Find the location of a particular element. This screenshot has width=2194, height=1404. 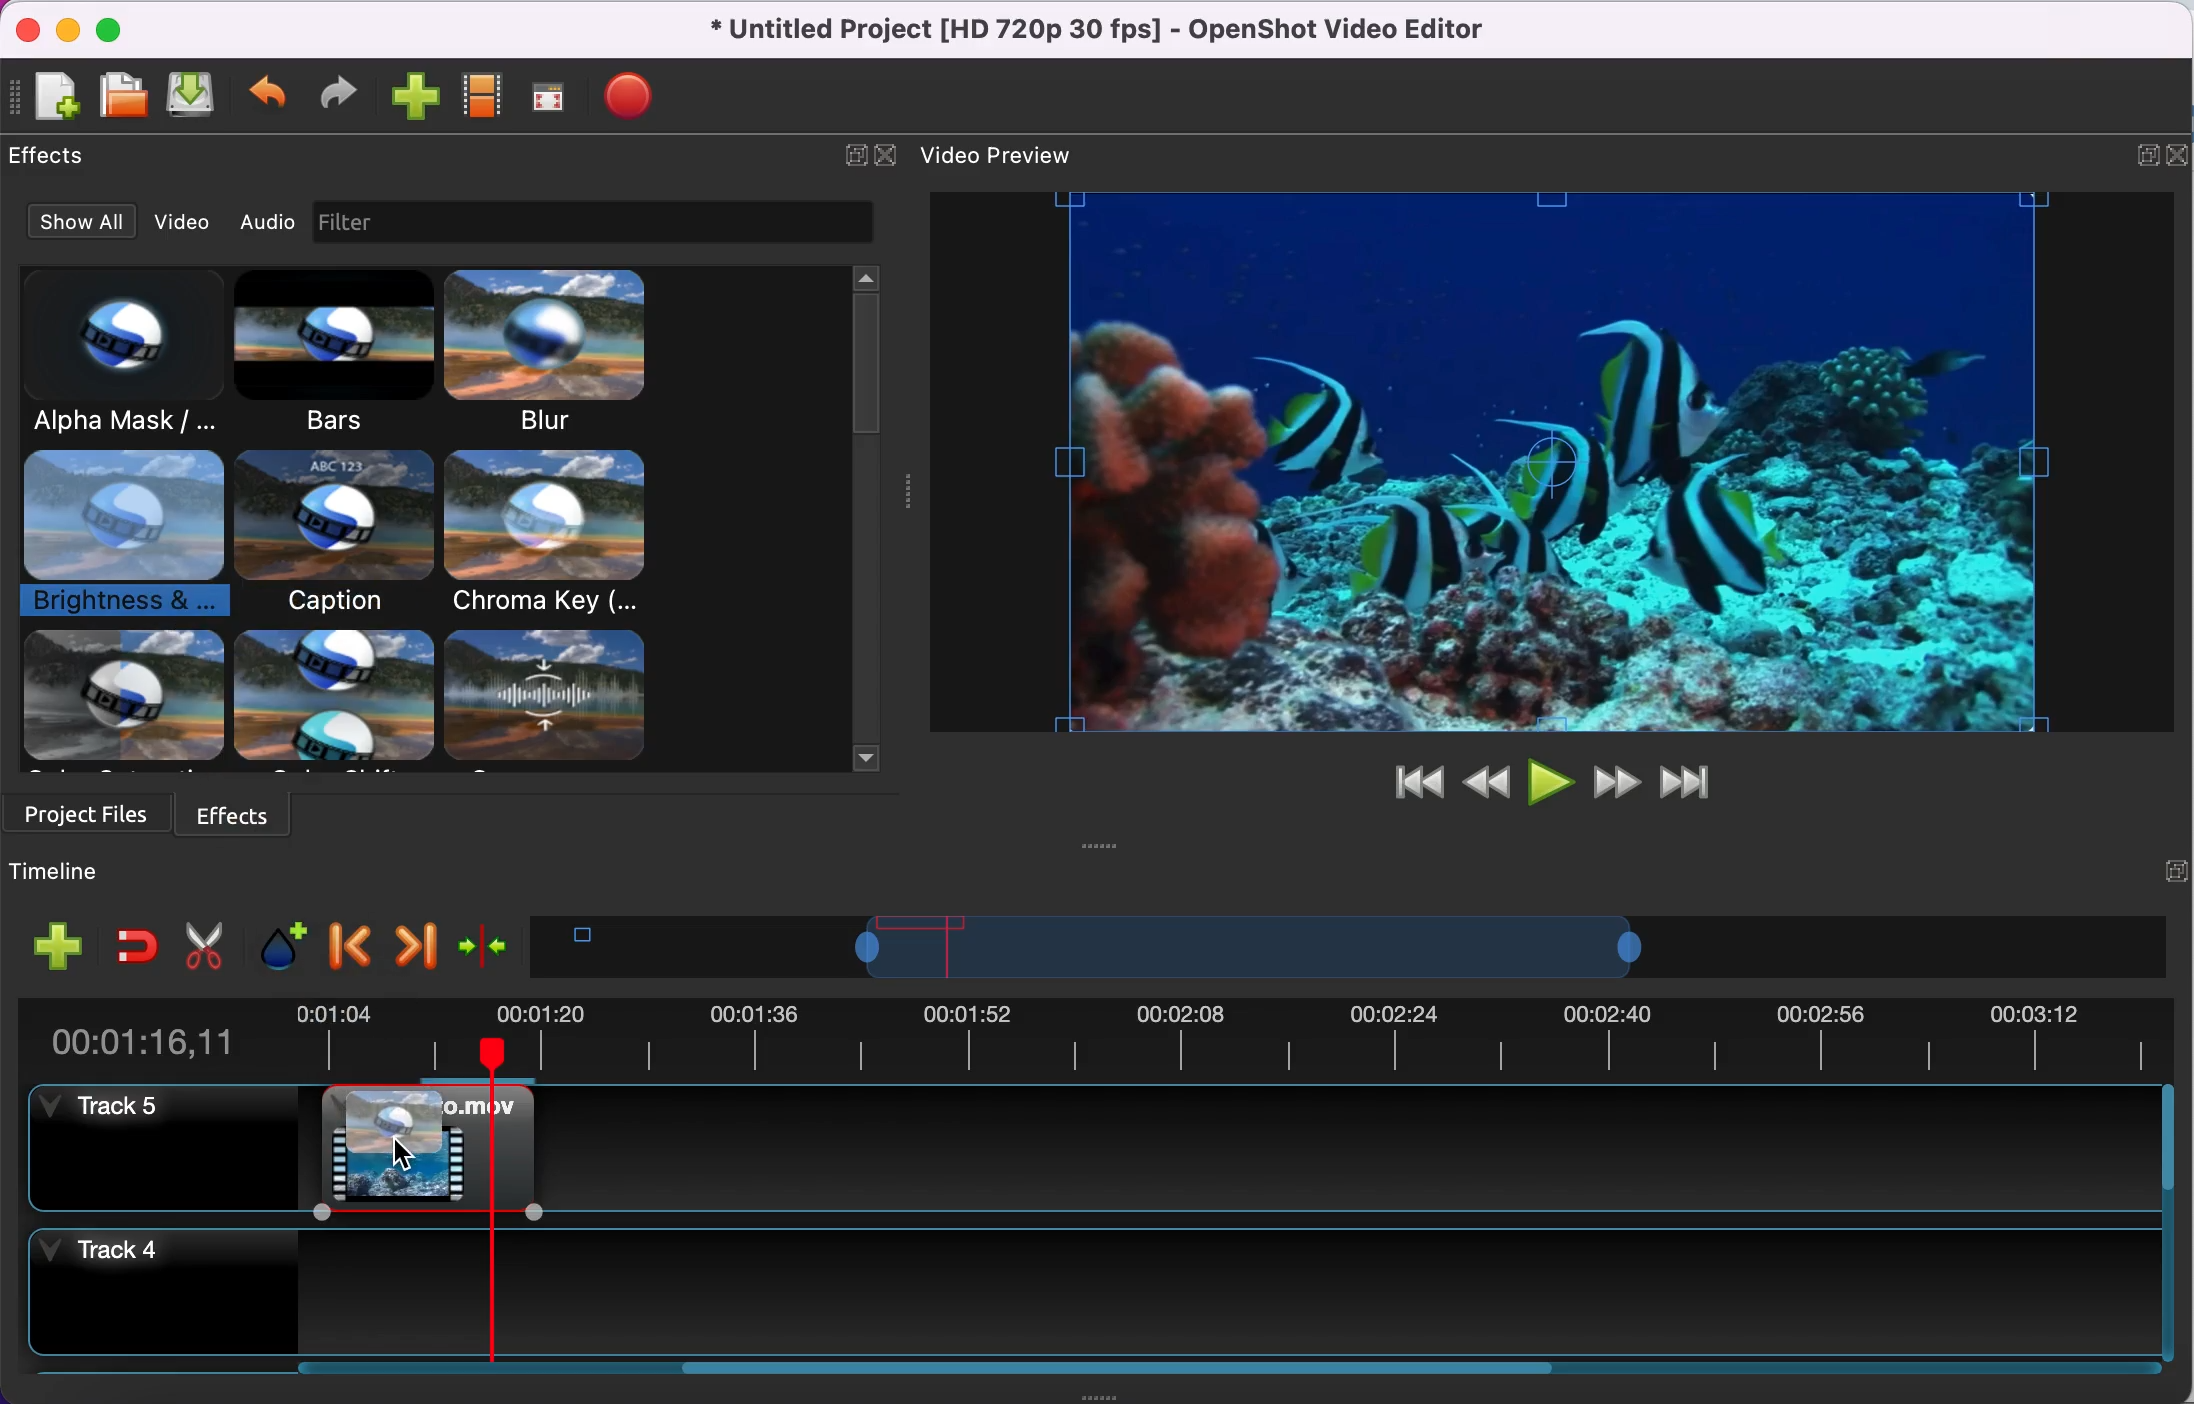

Vertical slide bar is located at coordinates (2168, 1225).